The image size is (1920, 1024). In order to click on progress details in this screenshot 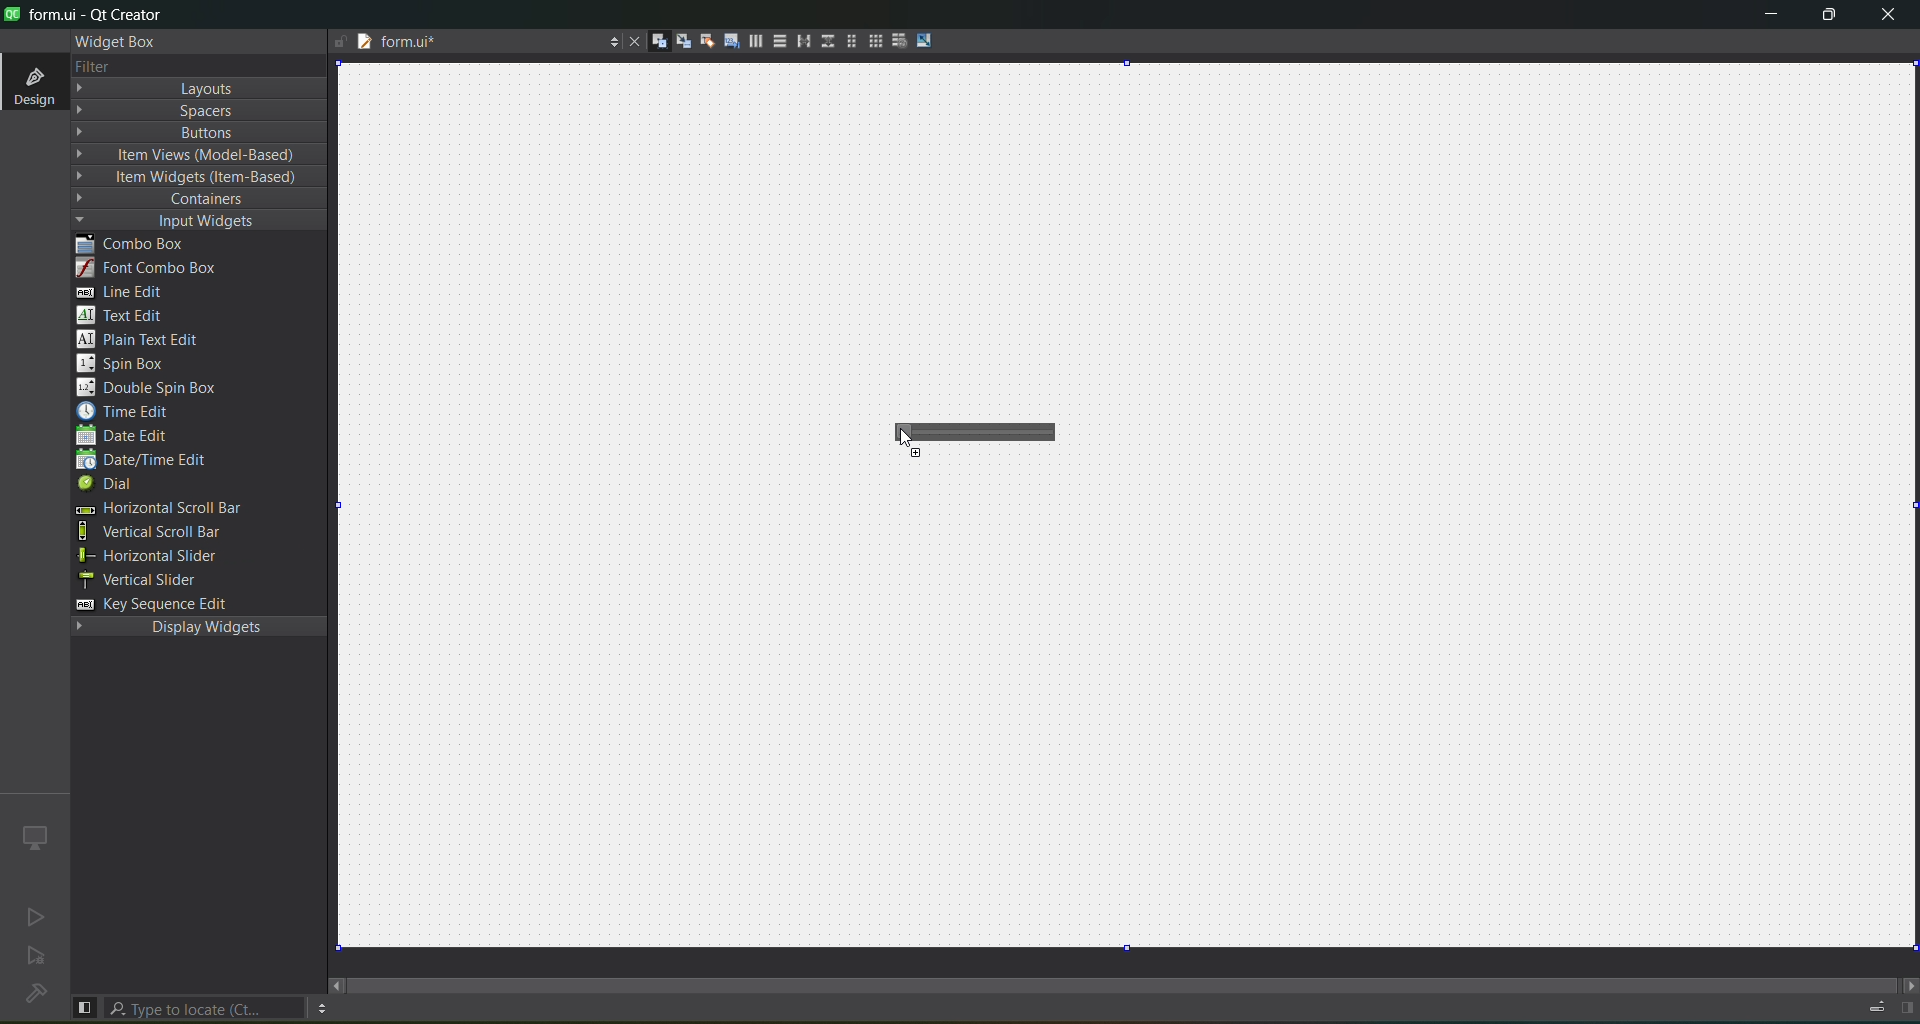, I will do `click(1876, 1006)`.